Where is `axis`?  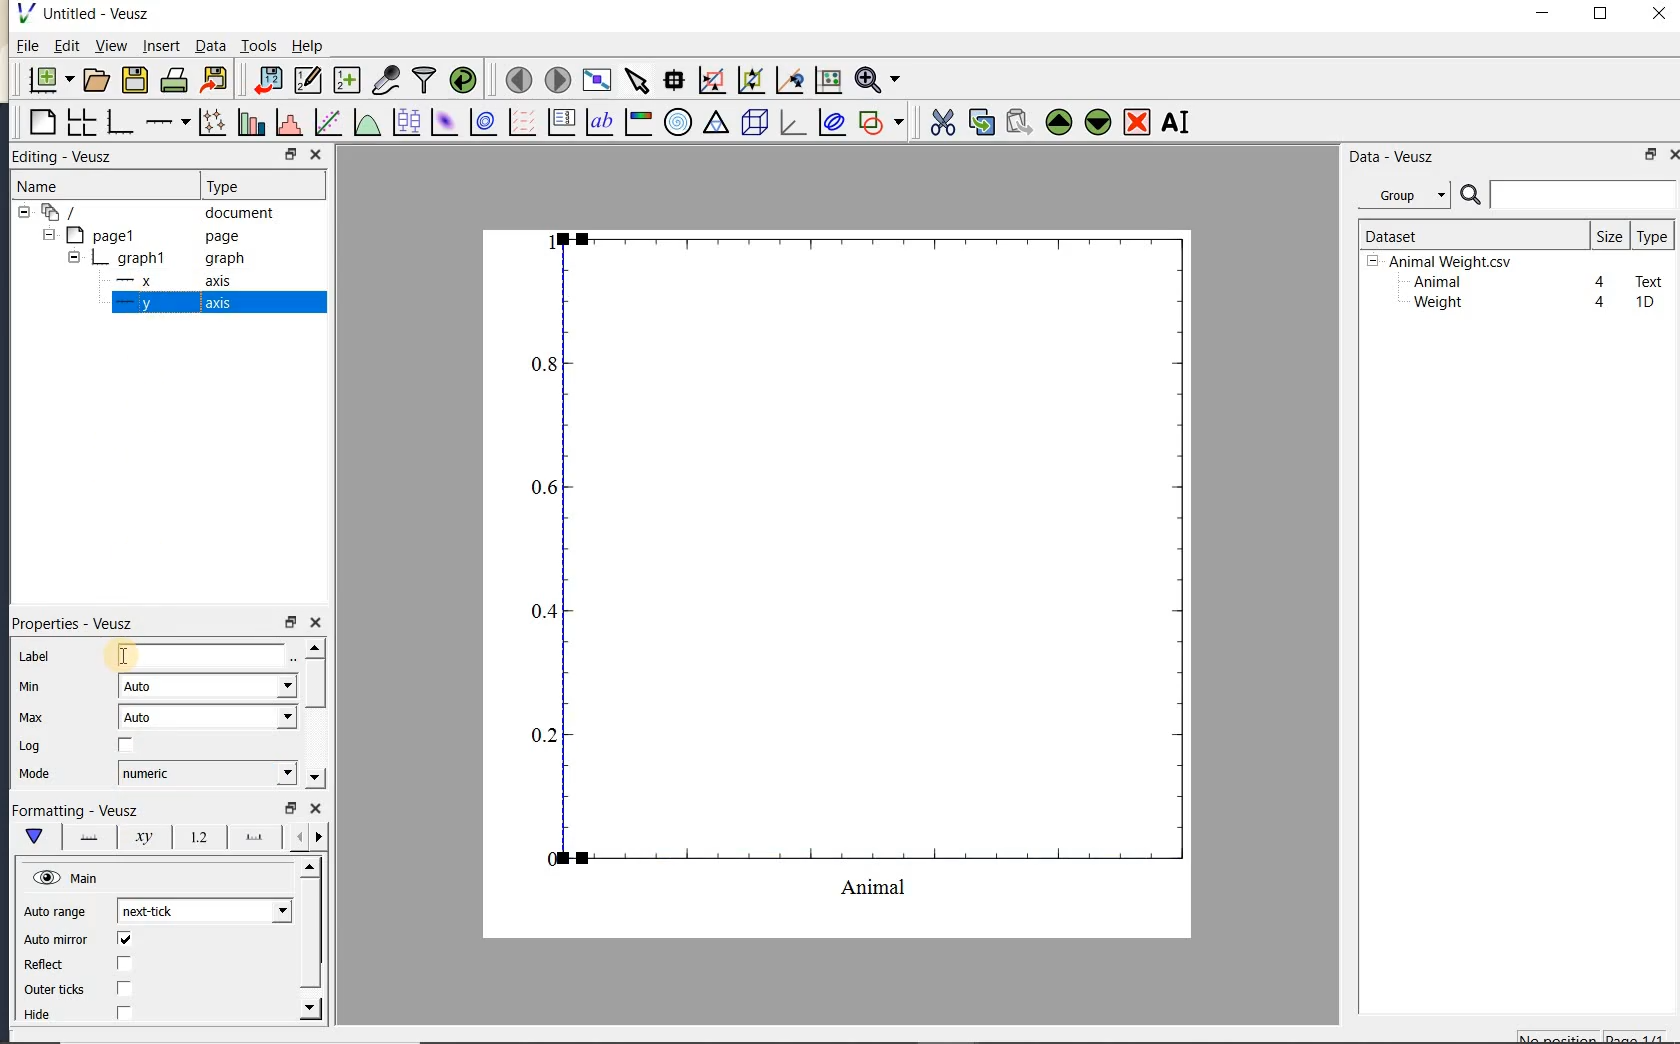 axis is located at coordinates (168, 281).